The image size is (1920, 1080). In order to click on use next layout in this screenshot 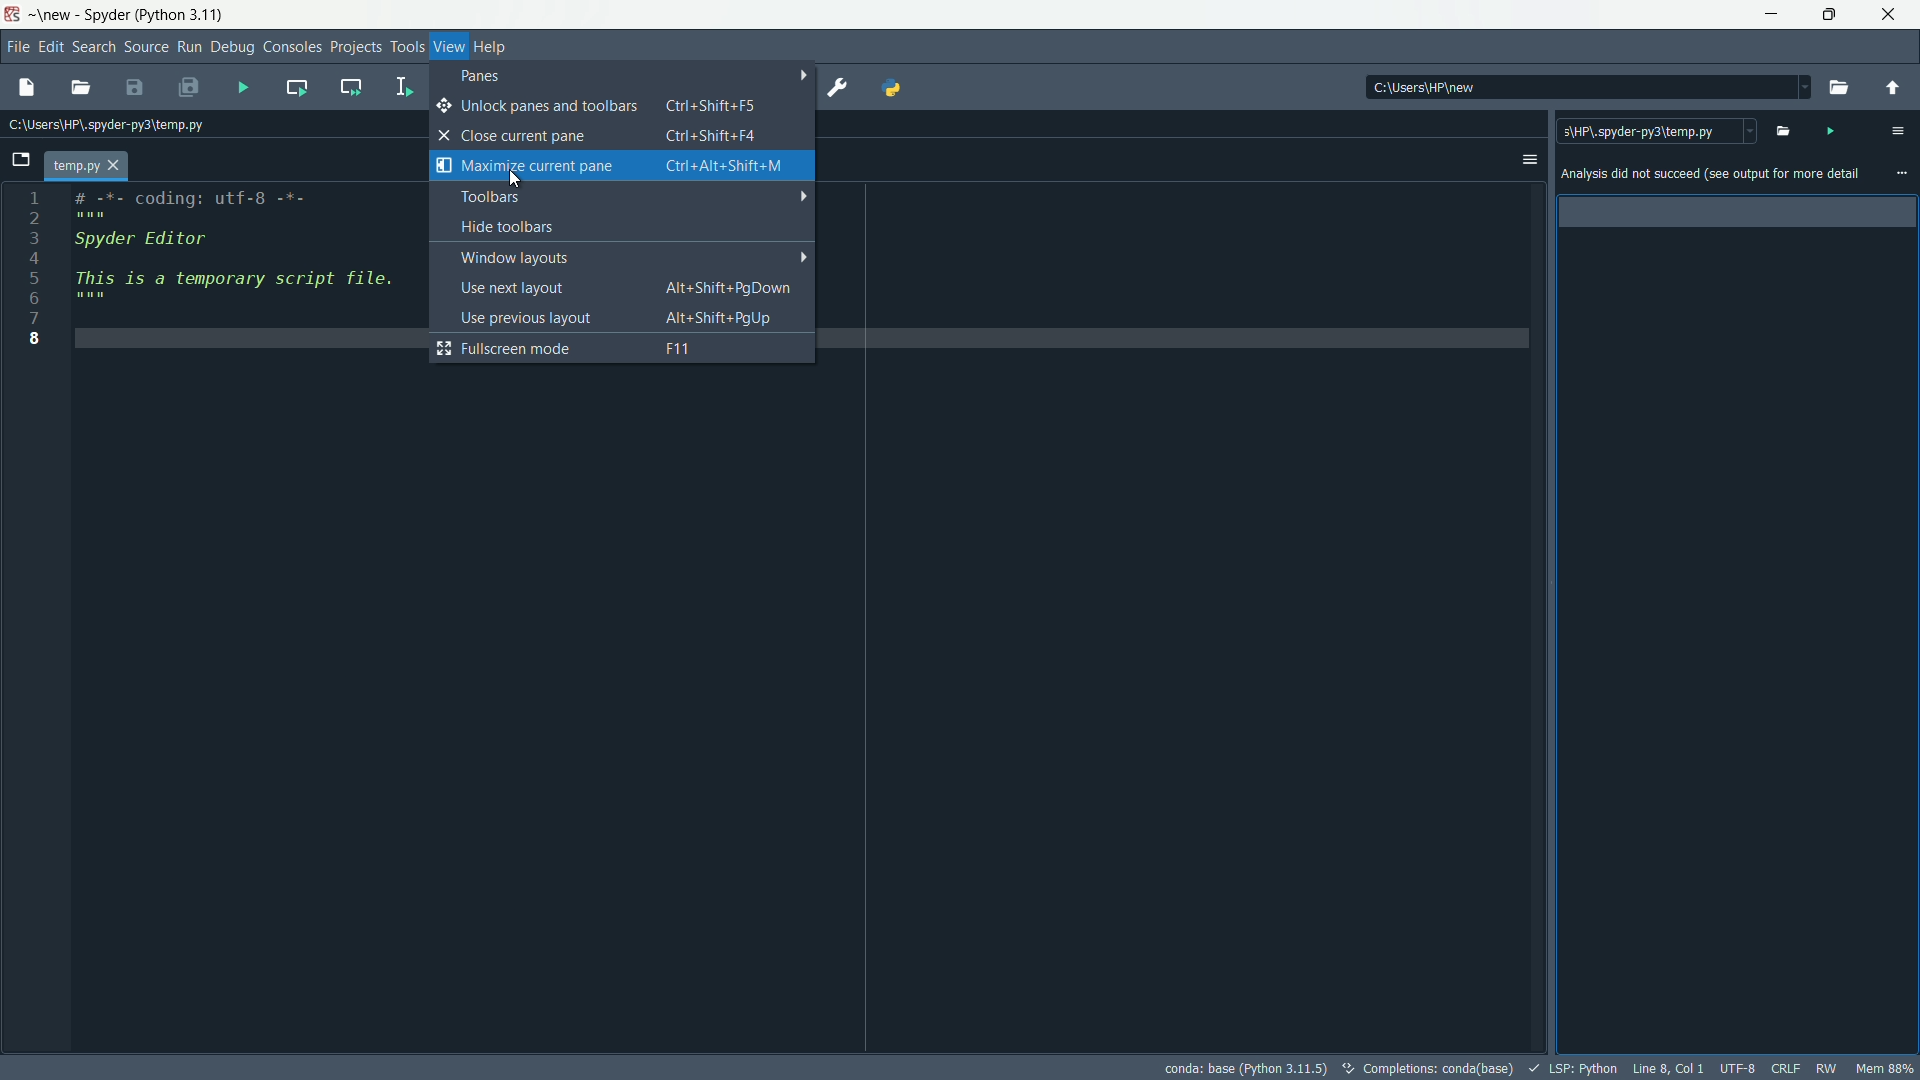, I will do `click(621, 289)`.